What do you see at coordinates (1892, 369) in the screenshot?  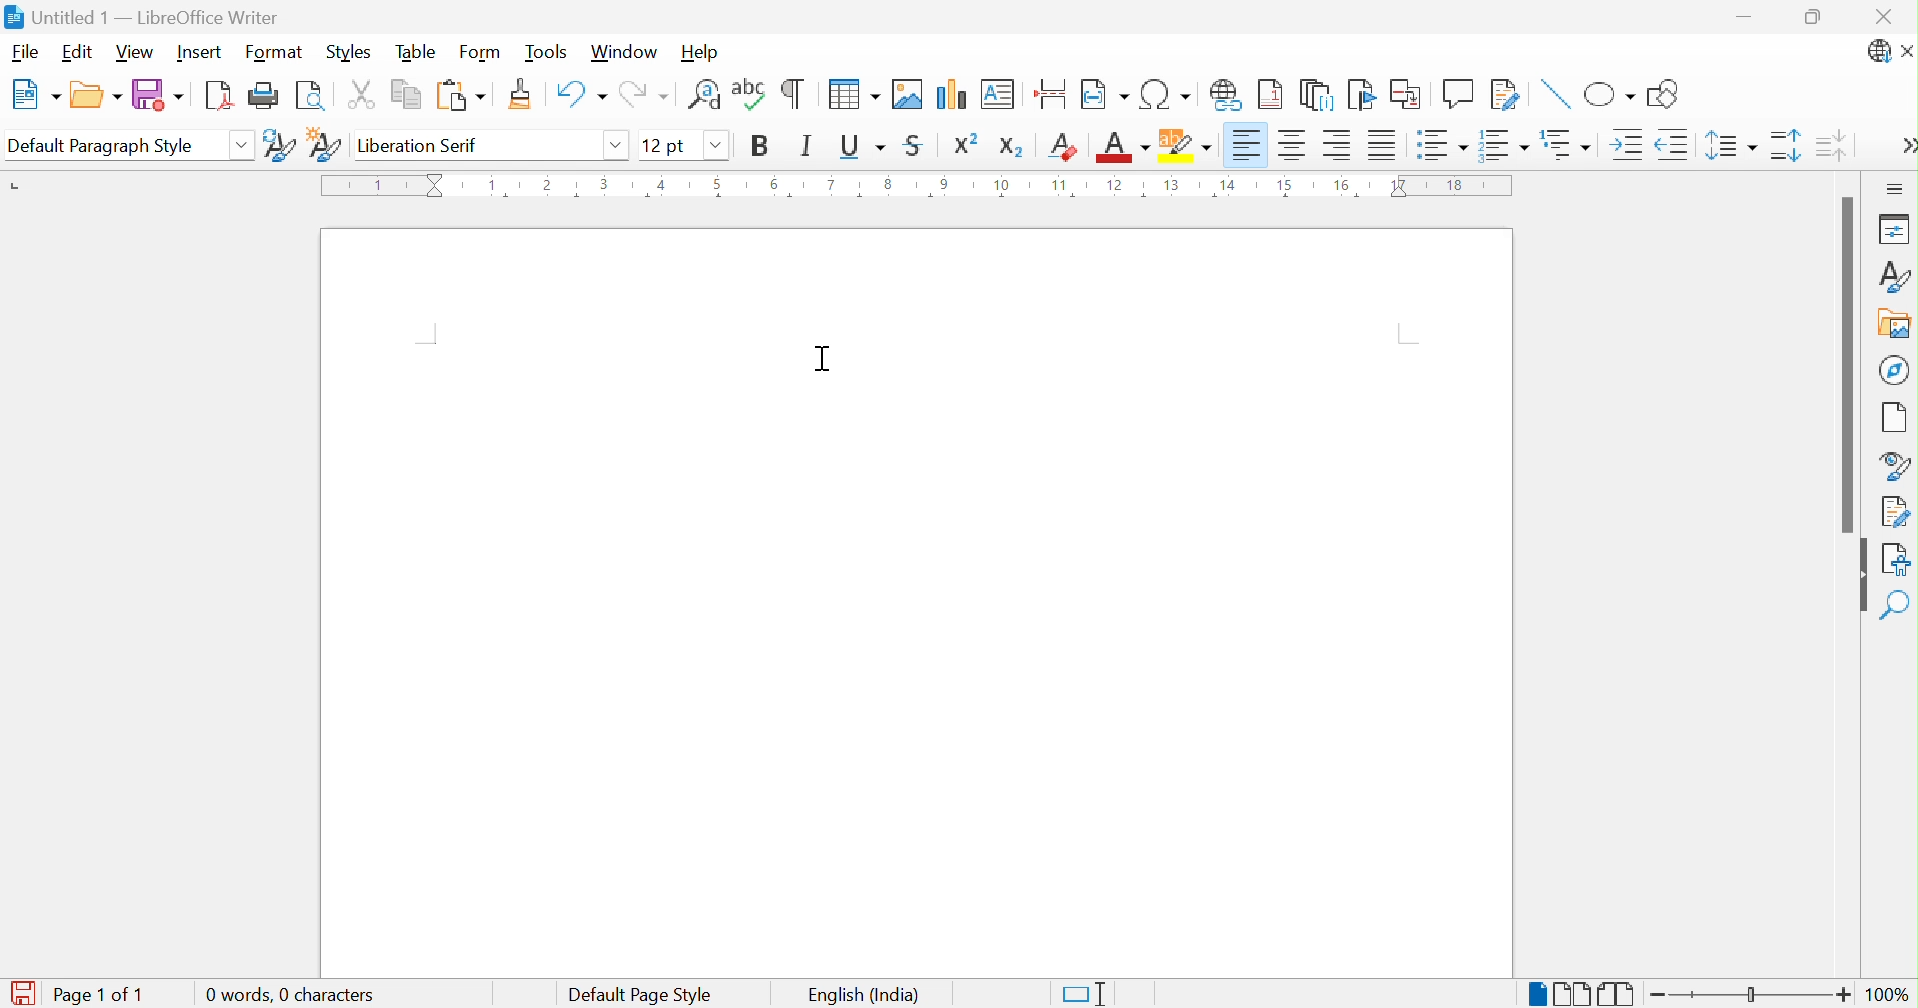 I see `Navigator` at bounding box center [1892, 369].